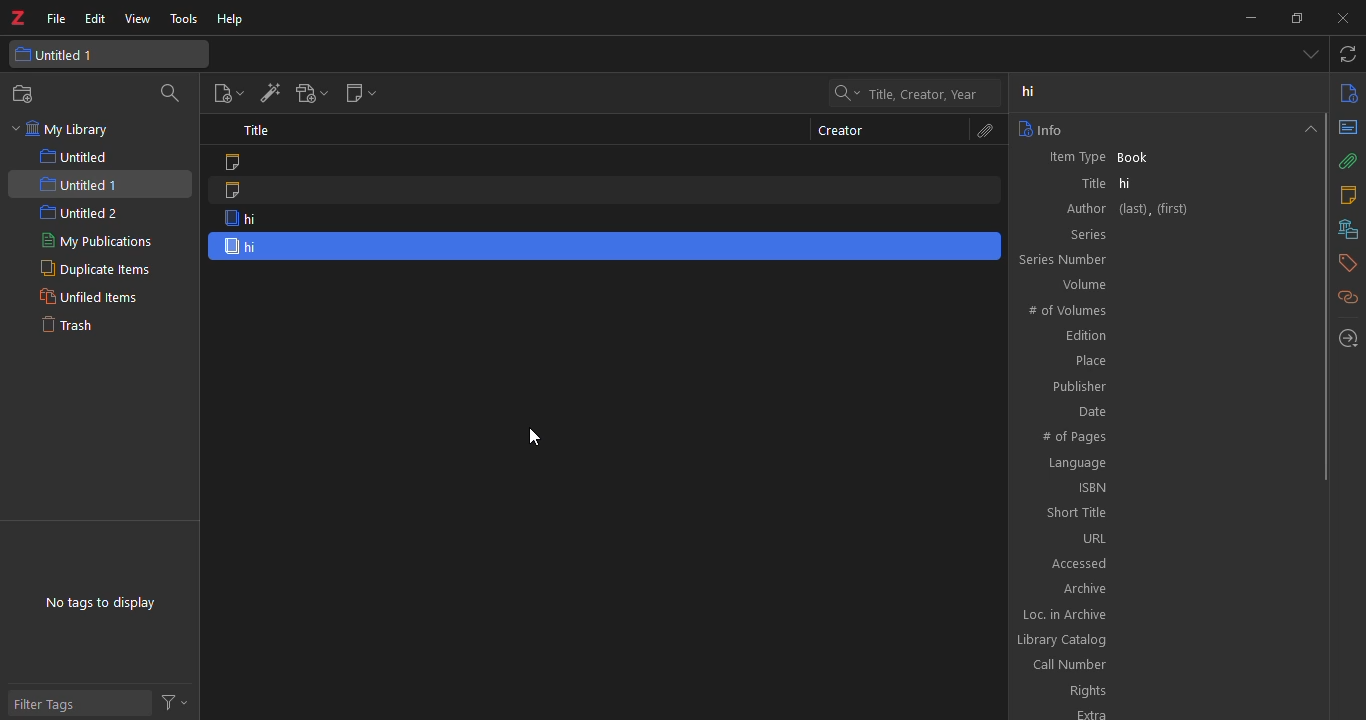  What do you see at coordinates (1295, 18) in the screenshot?
I see `maximize` at bounding box center [1295, 18].